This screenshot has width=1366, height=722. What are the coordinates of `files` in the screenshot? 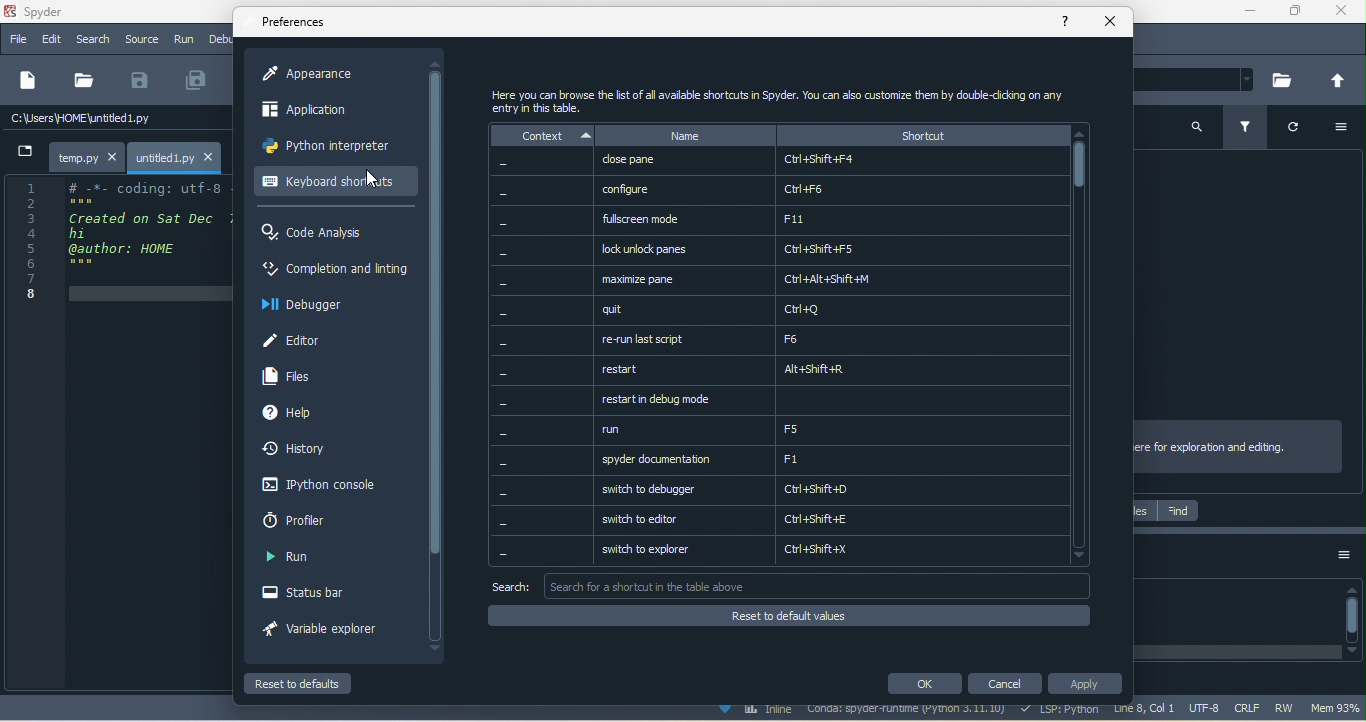 It's located at (1144, 510).